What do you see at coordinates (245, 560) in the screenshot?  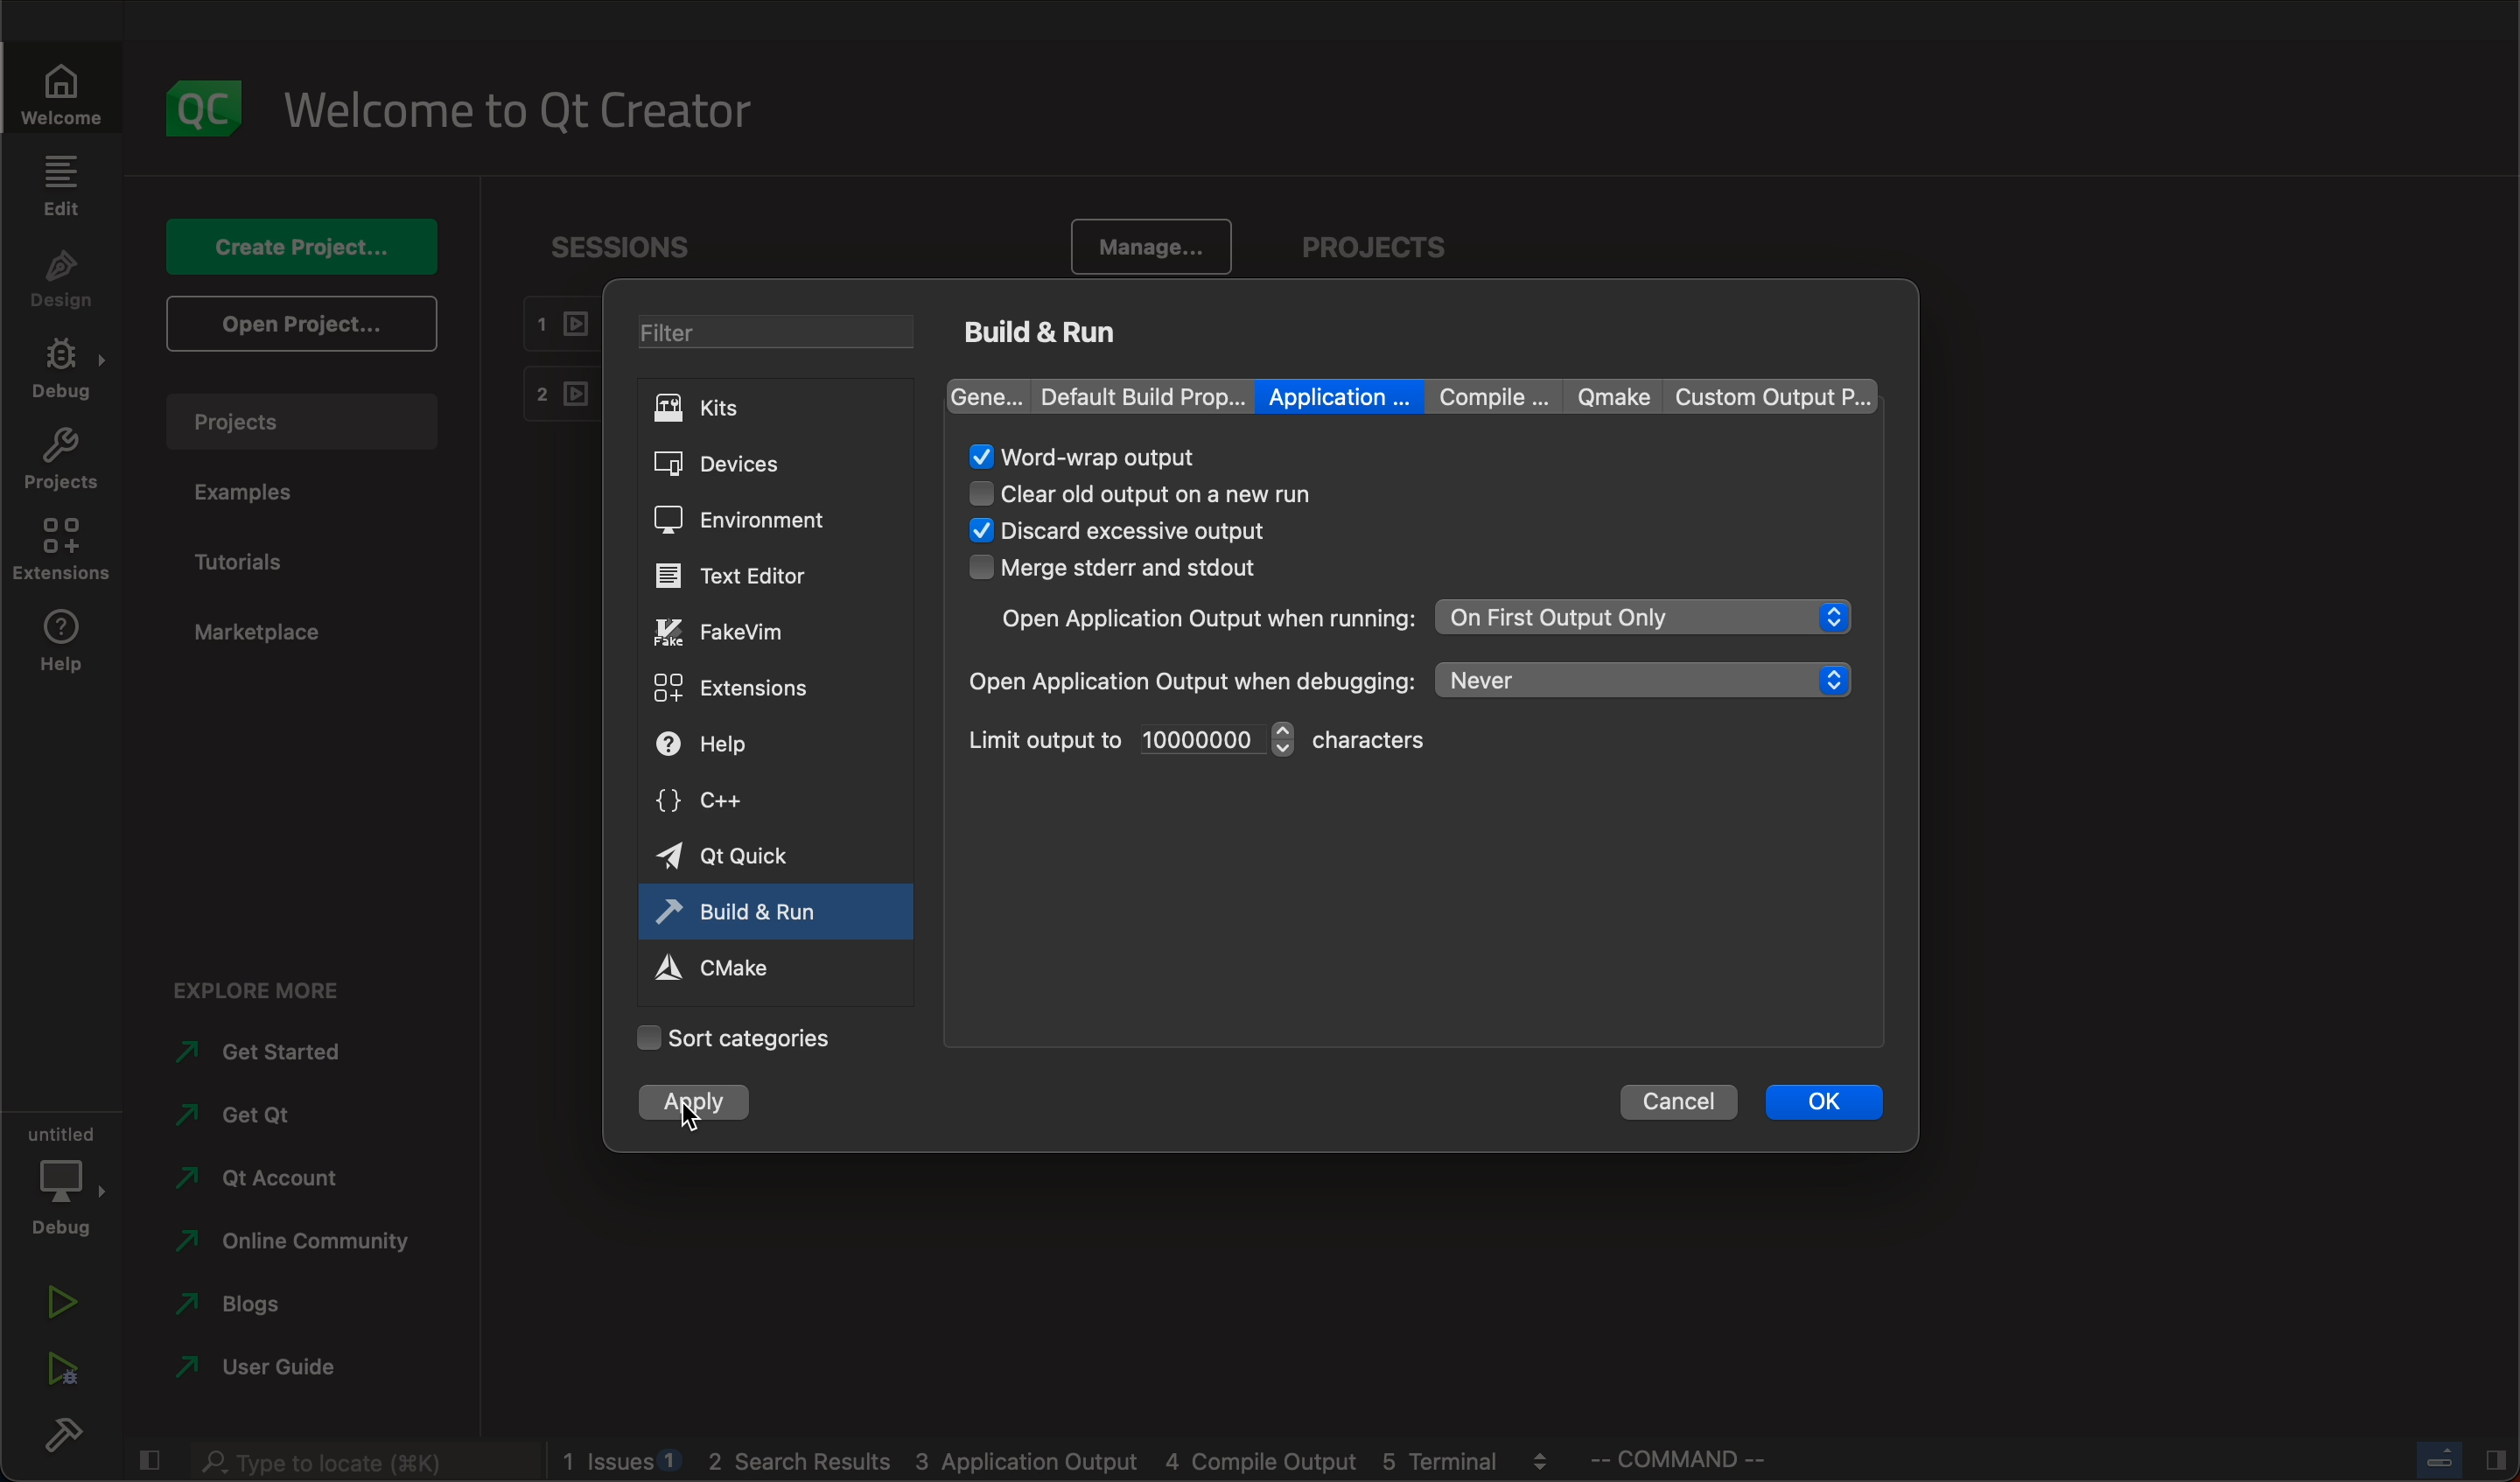 I see `tutorial` at bounding box center [245, 560].